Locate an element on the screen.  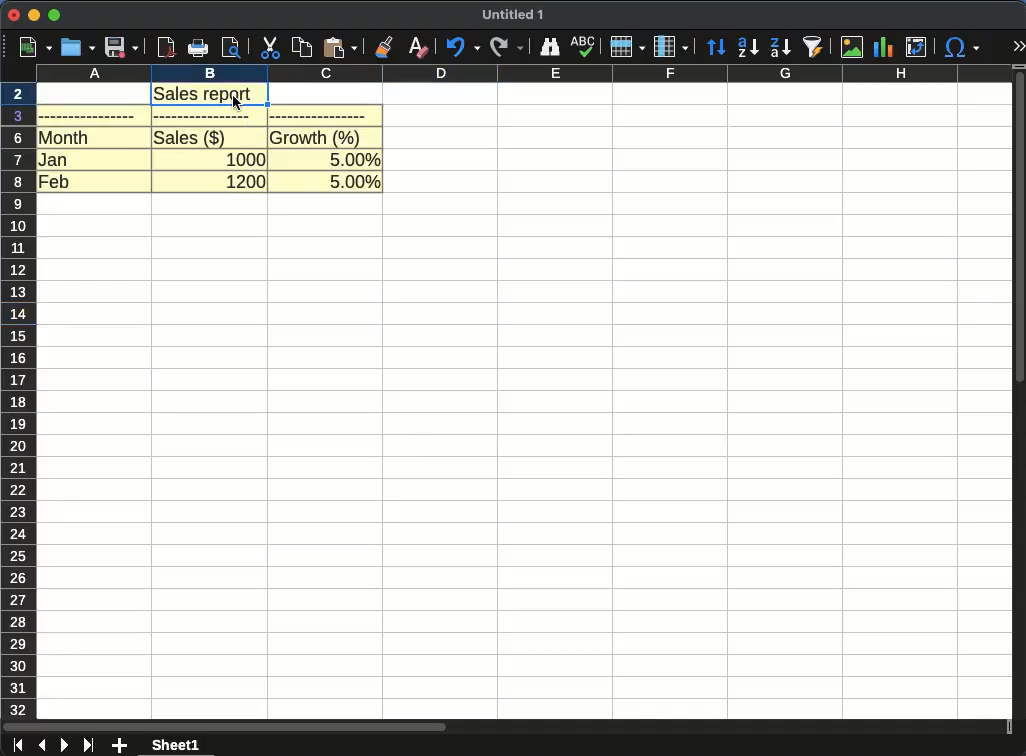
scroll is located at coordinates (1020, 400).